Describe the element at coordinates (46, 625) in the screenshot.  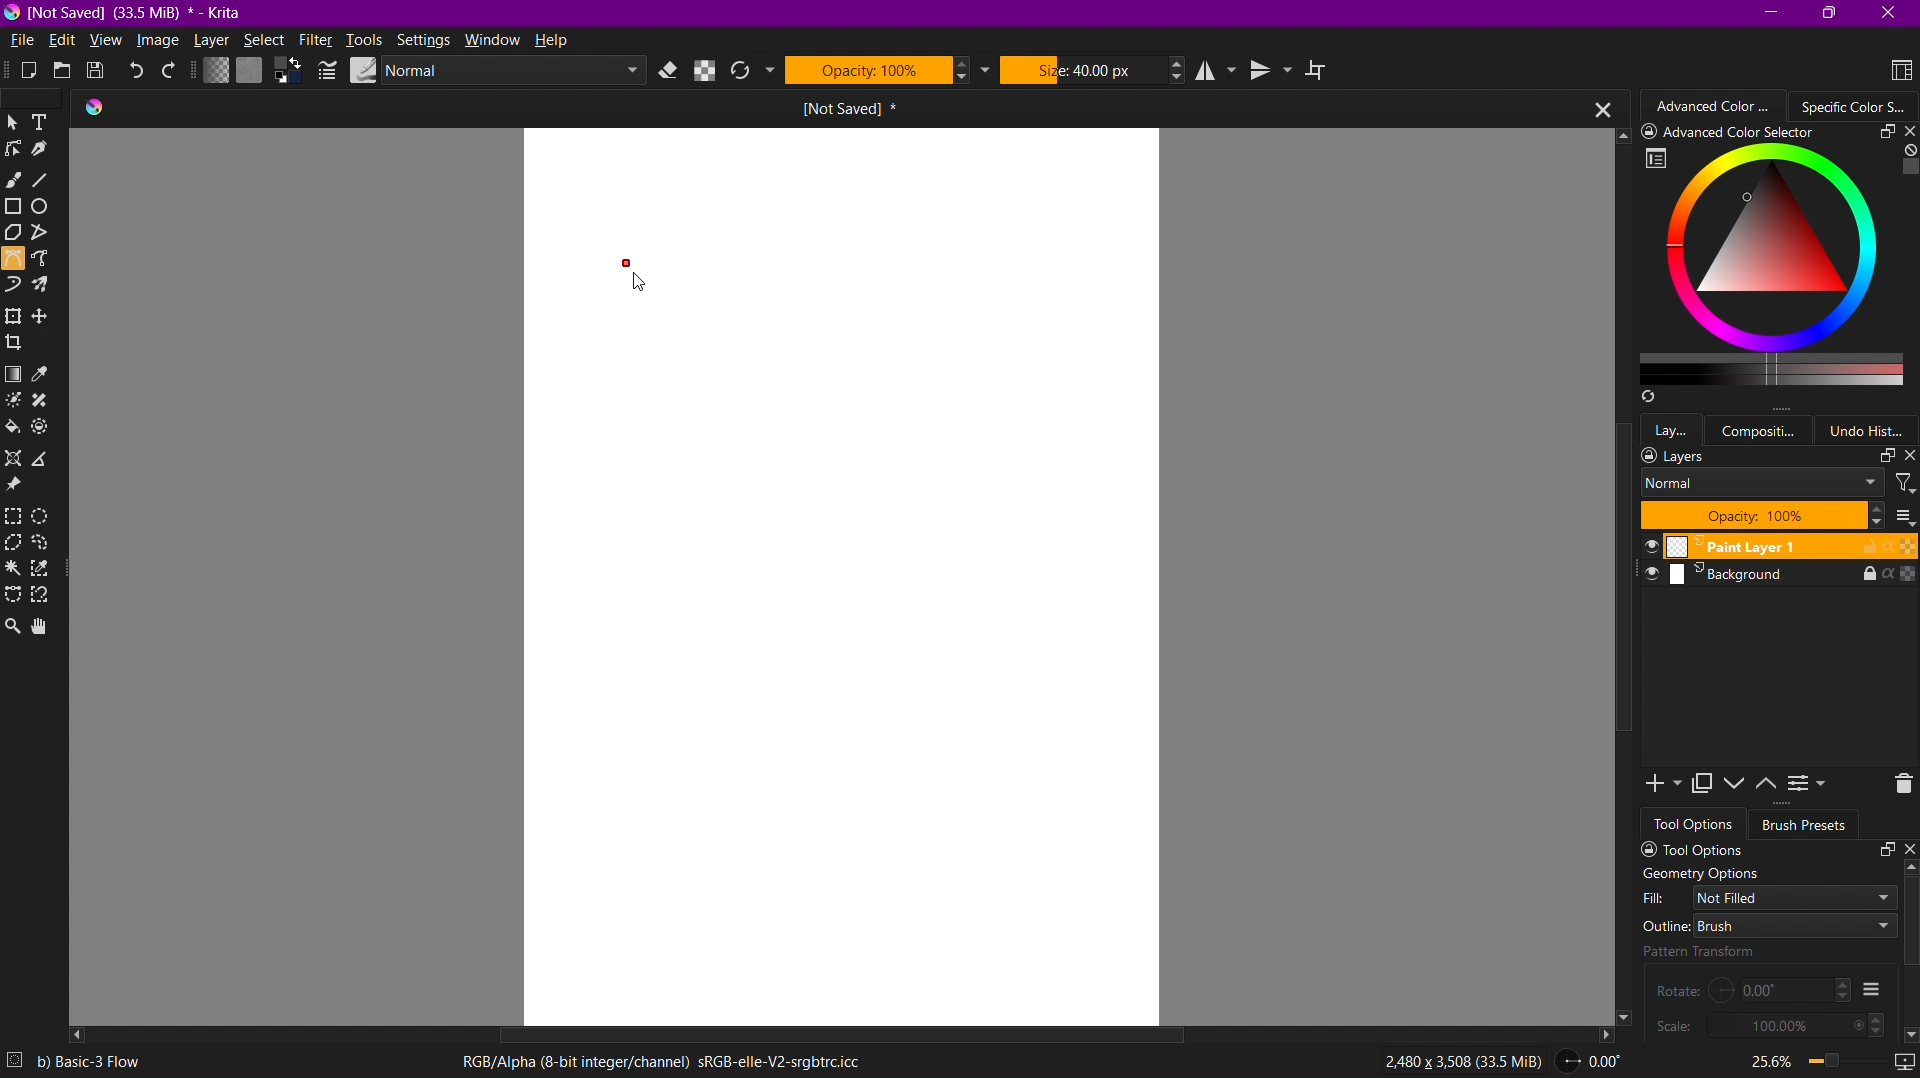
I see `Pan Tool` at that location.